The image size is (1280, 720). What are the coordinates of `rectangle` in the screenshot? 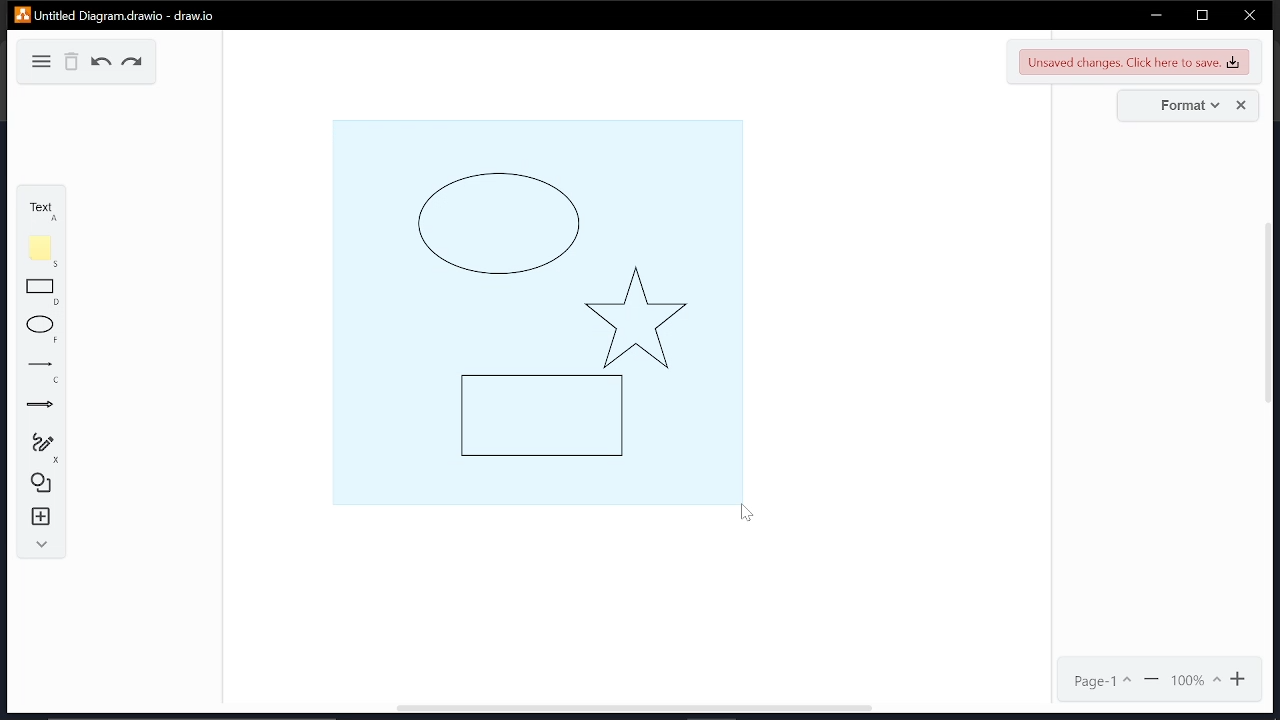 It's located at (41, 292).